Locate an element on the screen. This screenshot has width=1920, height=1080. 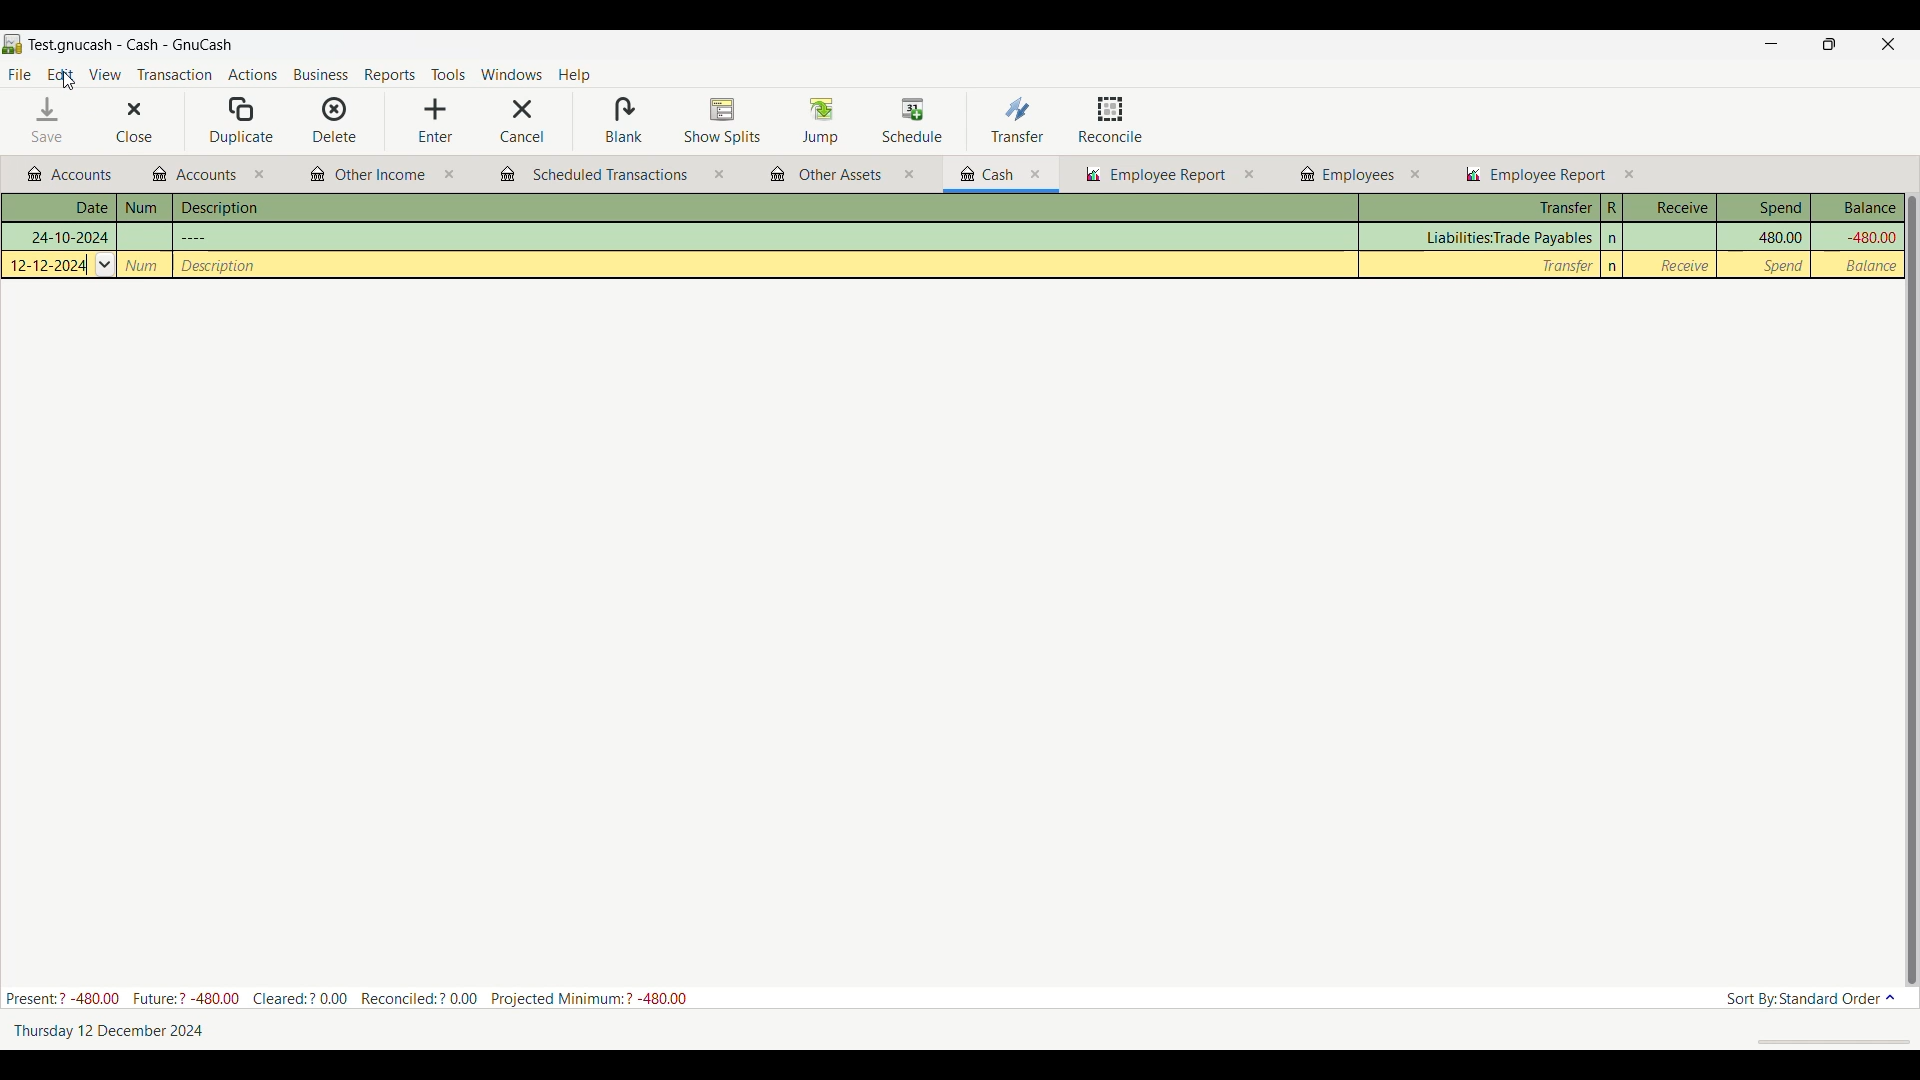
close is located at coordinates (448, 174).